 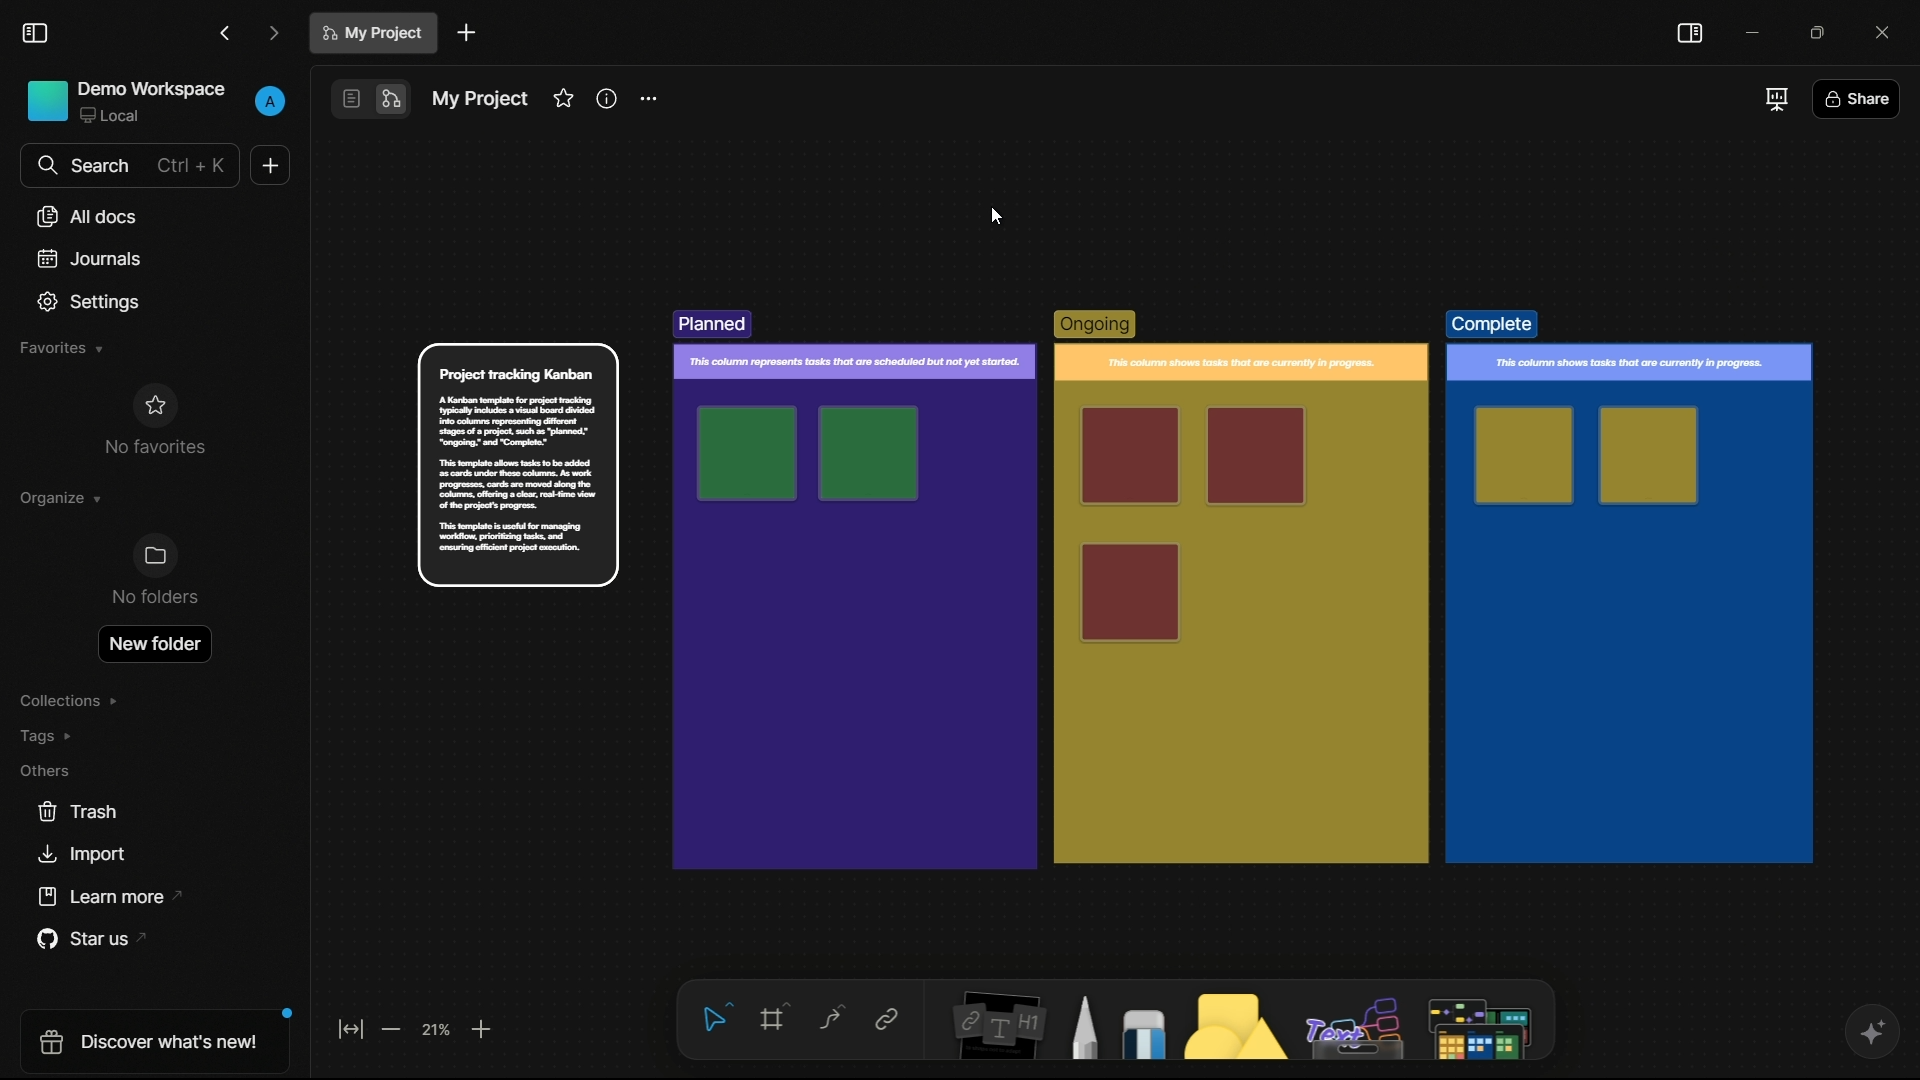 What do you see at coordinates (1774, 98) in the screenshot?
I see `full screen` at bounding box center [1774, 98].